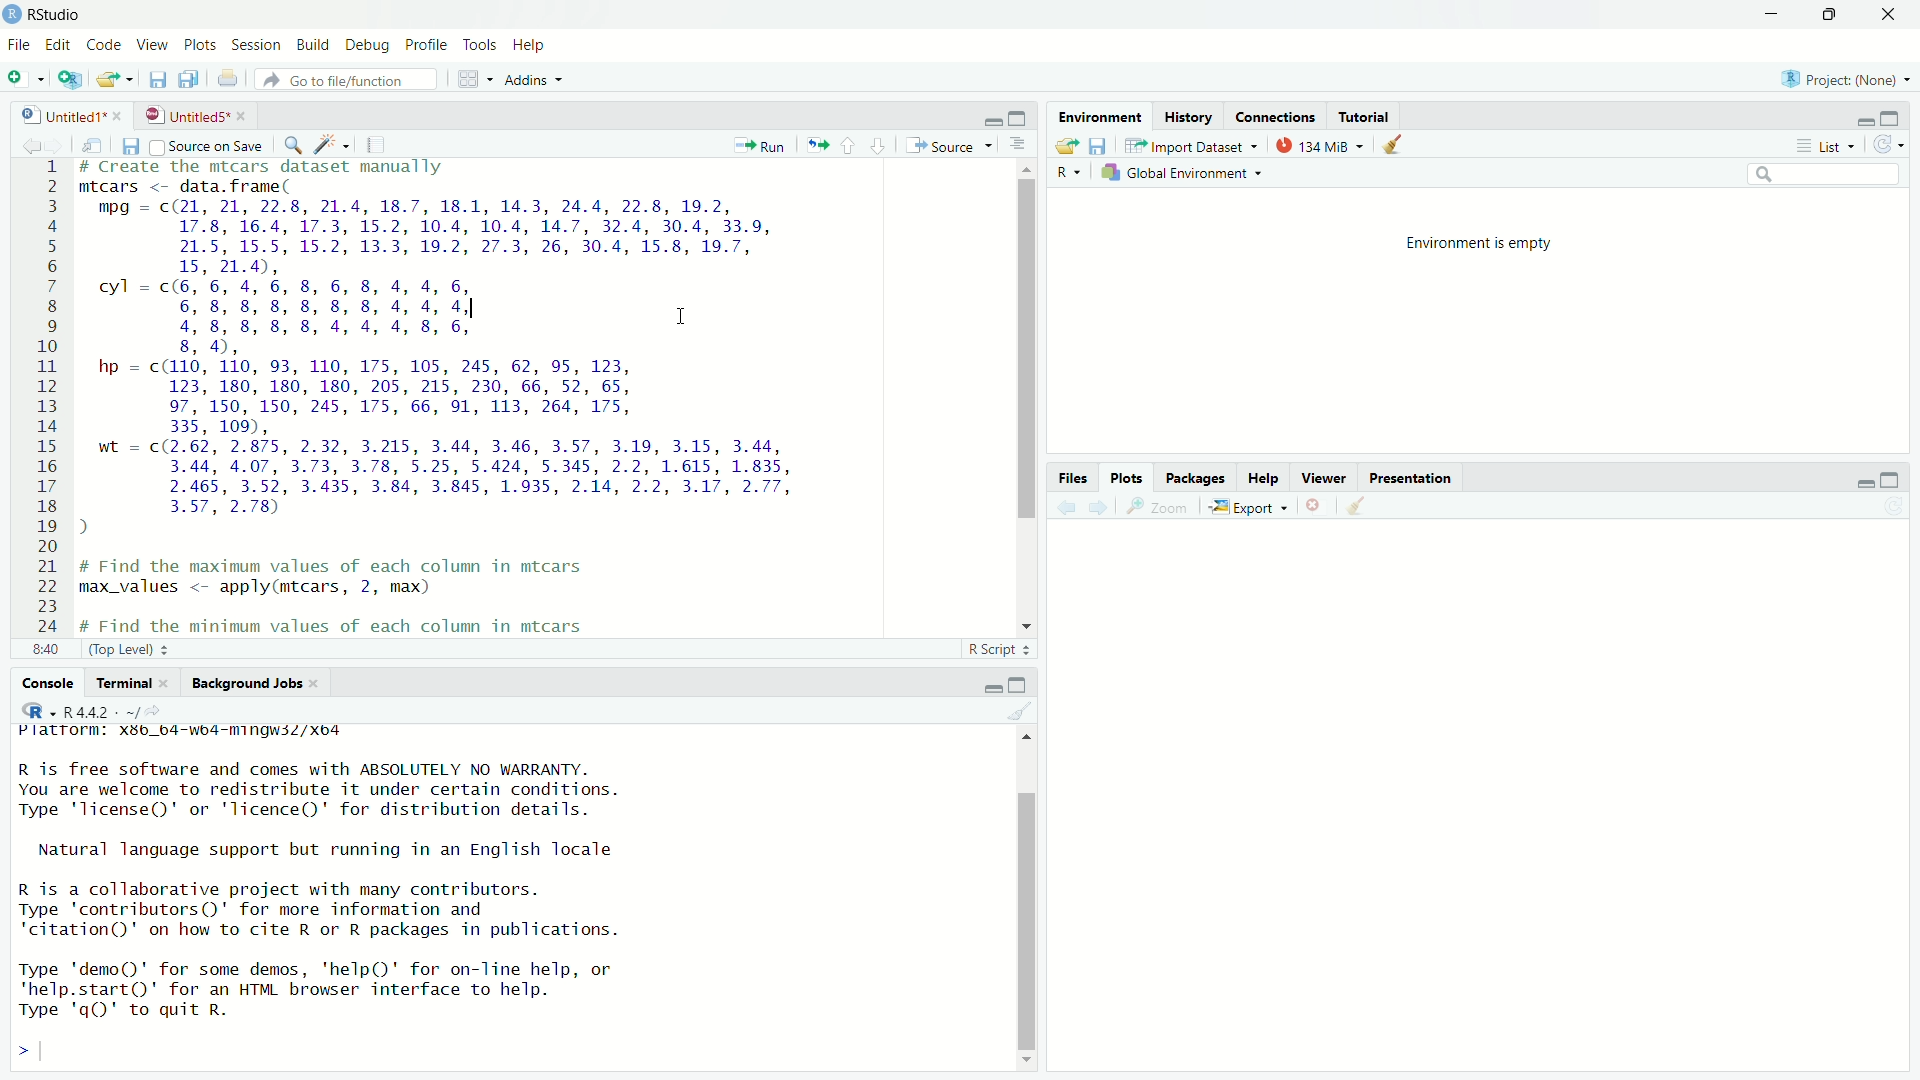 The width and height of the screenshot is (1920, 1080). I want to click on scroll bar, so click(1019, 898).